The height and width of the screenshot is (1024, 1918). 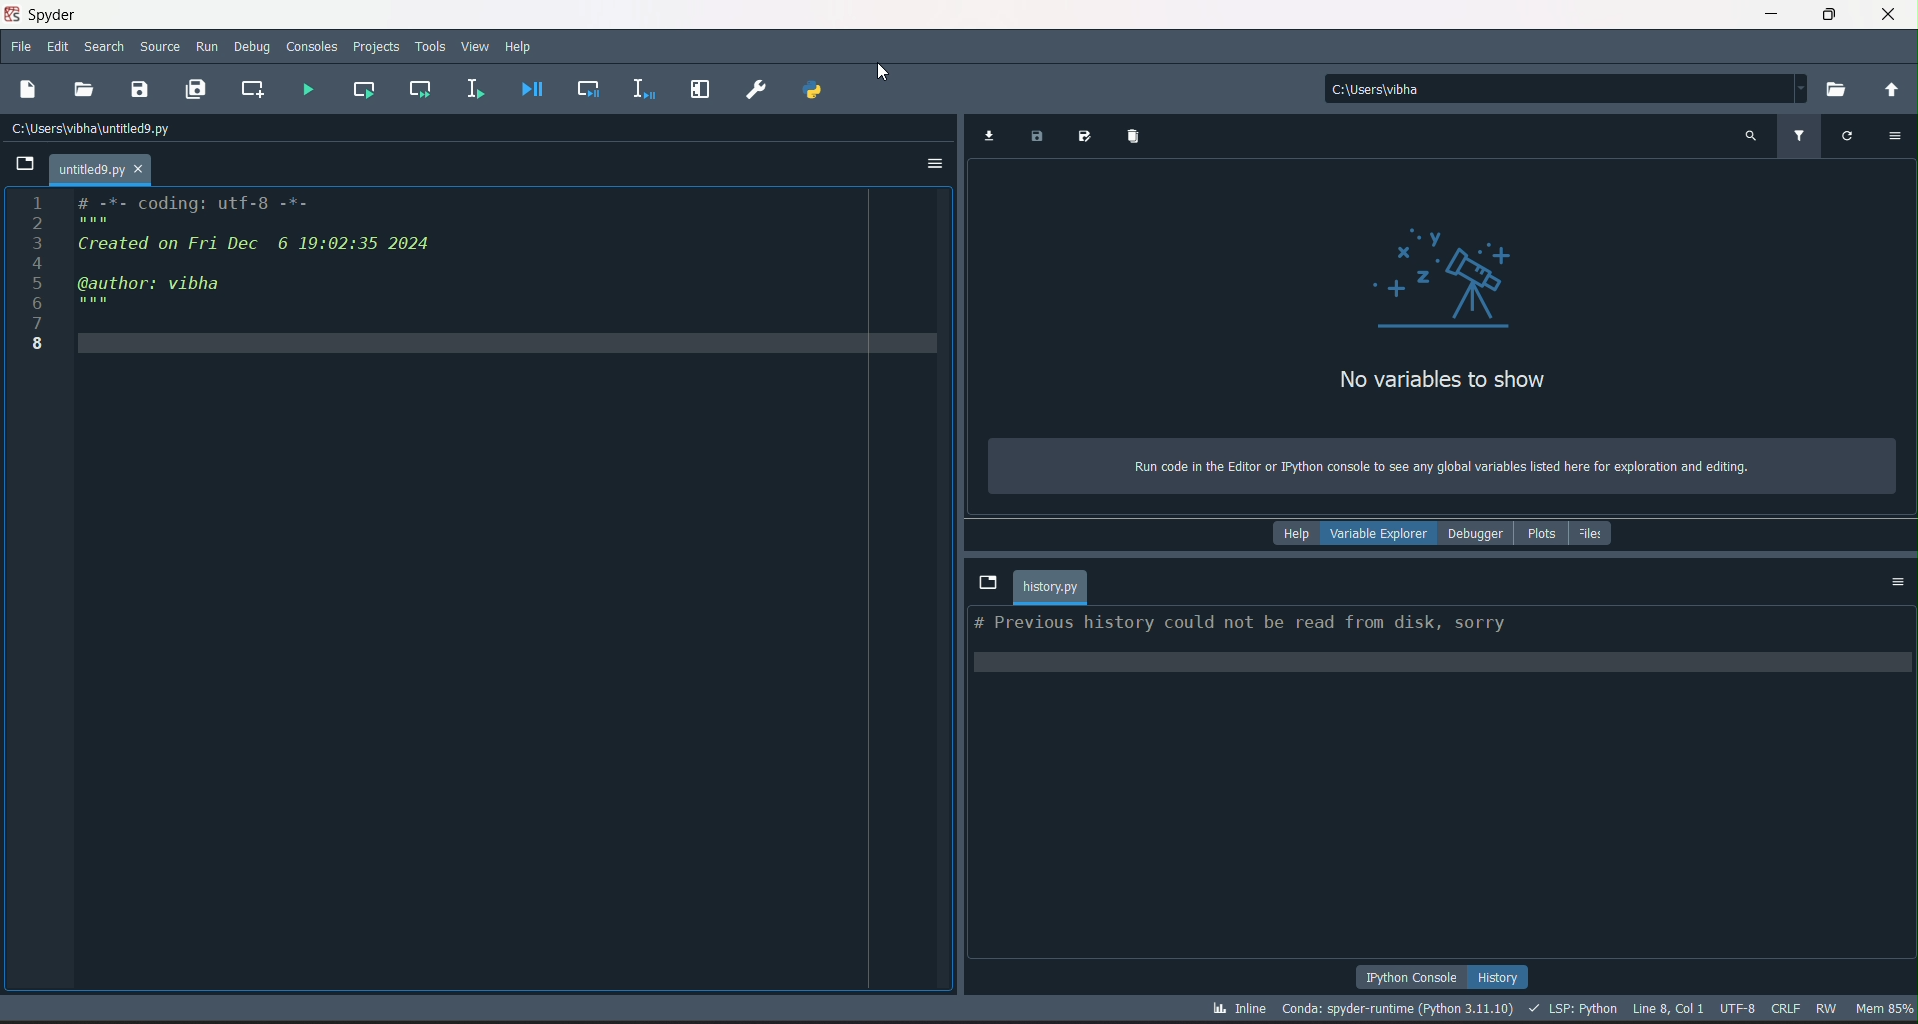 I want to click on file, so click(x=23, y=46).